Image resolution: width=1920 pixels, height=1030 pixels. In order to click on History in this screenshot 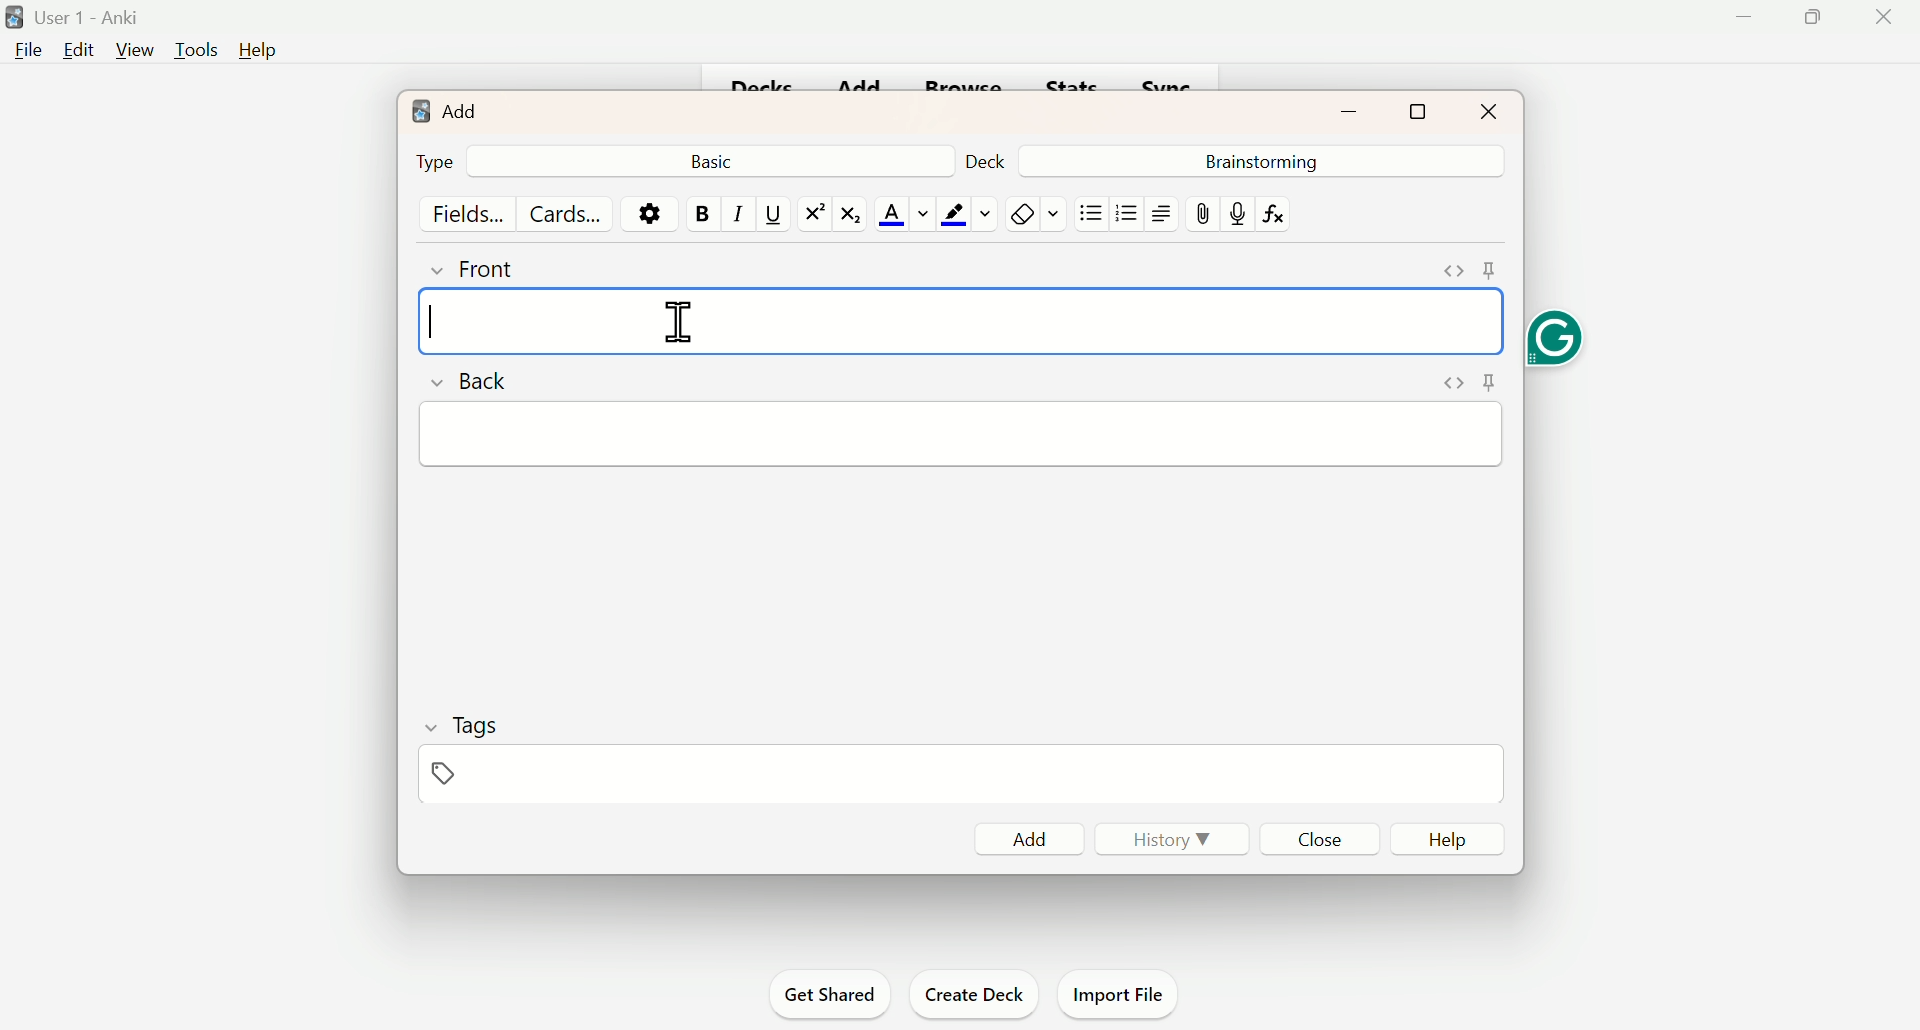, I will do `click(1163, 837)`.